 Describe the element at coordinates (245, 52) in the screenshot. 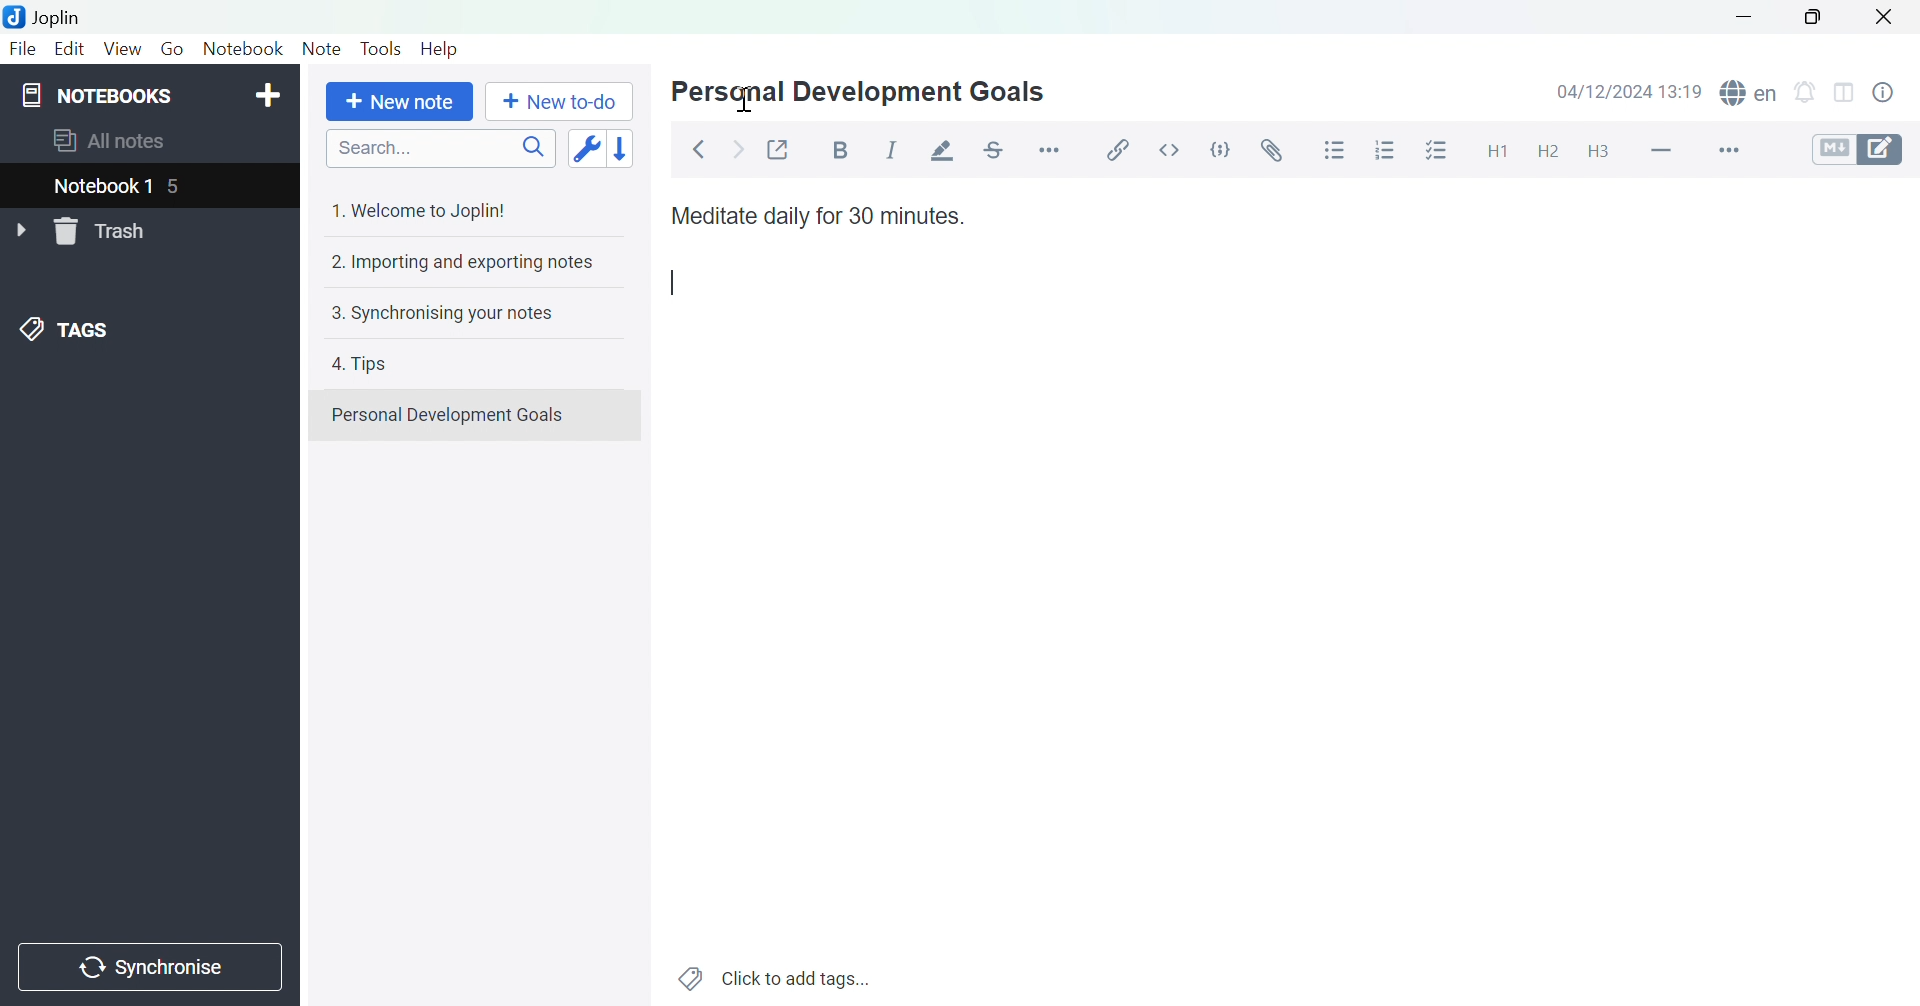

I see `Notebook` at that location.